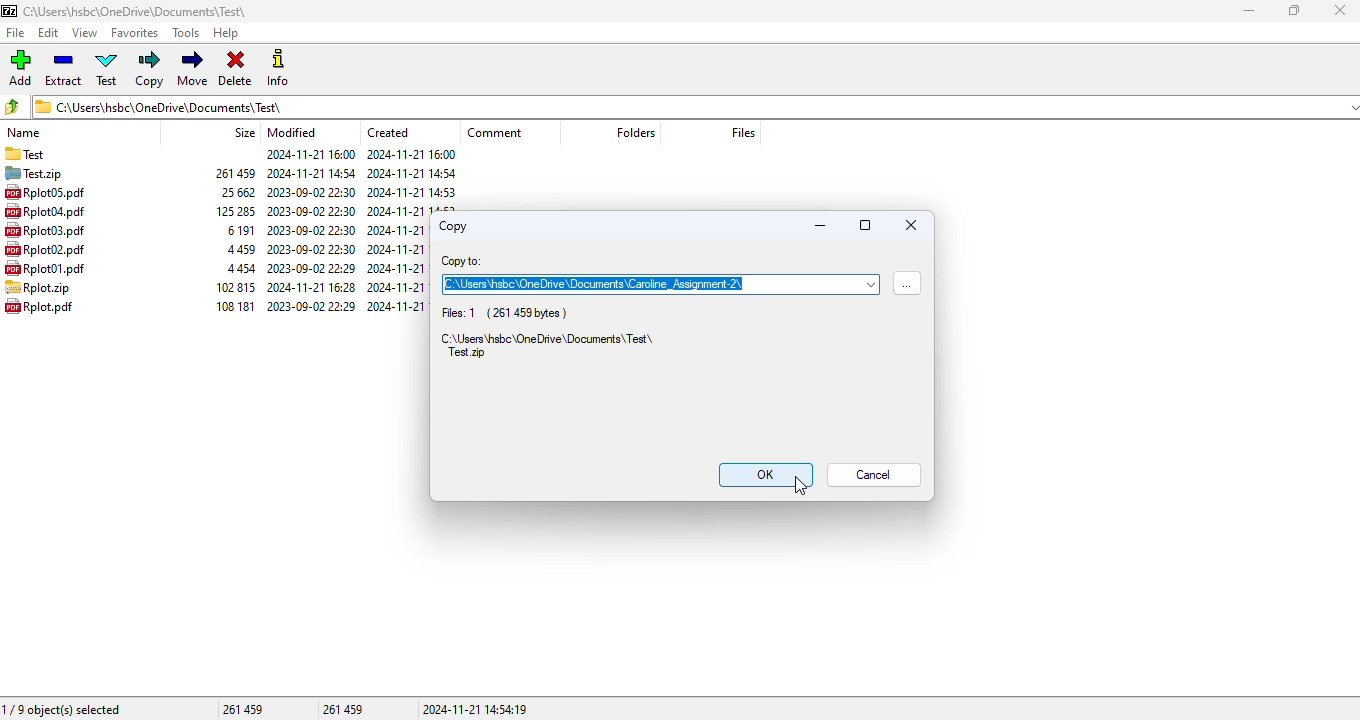 The height and width of the screenshot is (720, 1360). I want to click on C:\Users\hsbc\OneDrive\Documents\Test\Test.zip, so click(547, 345).